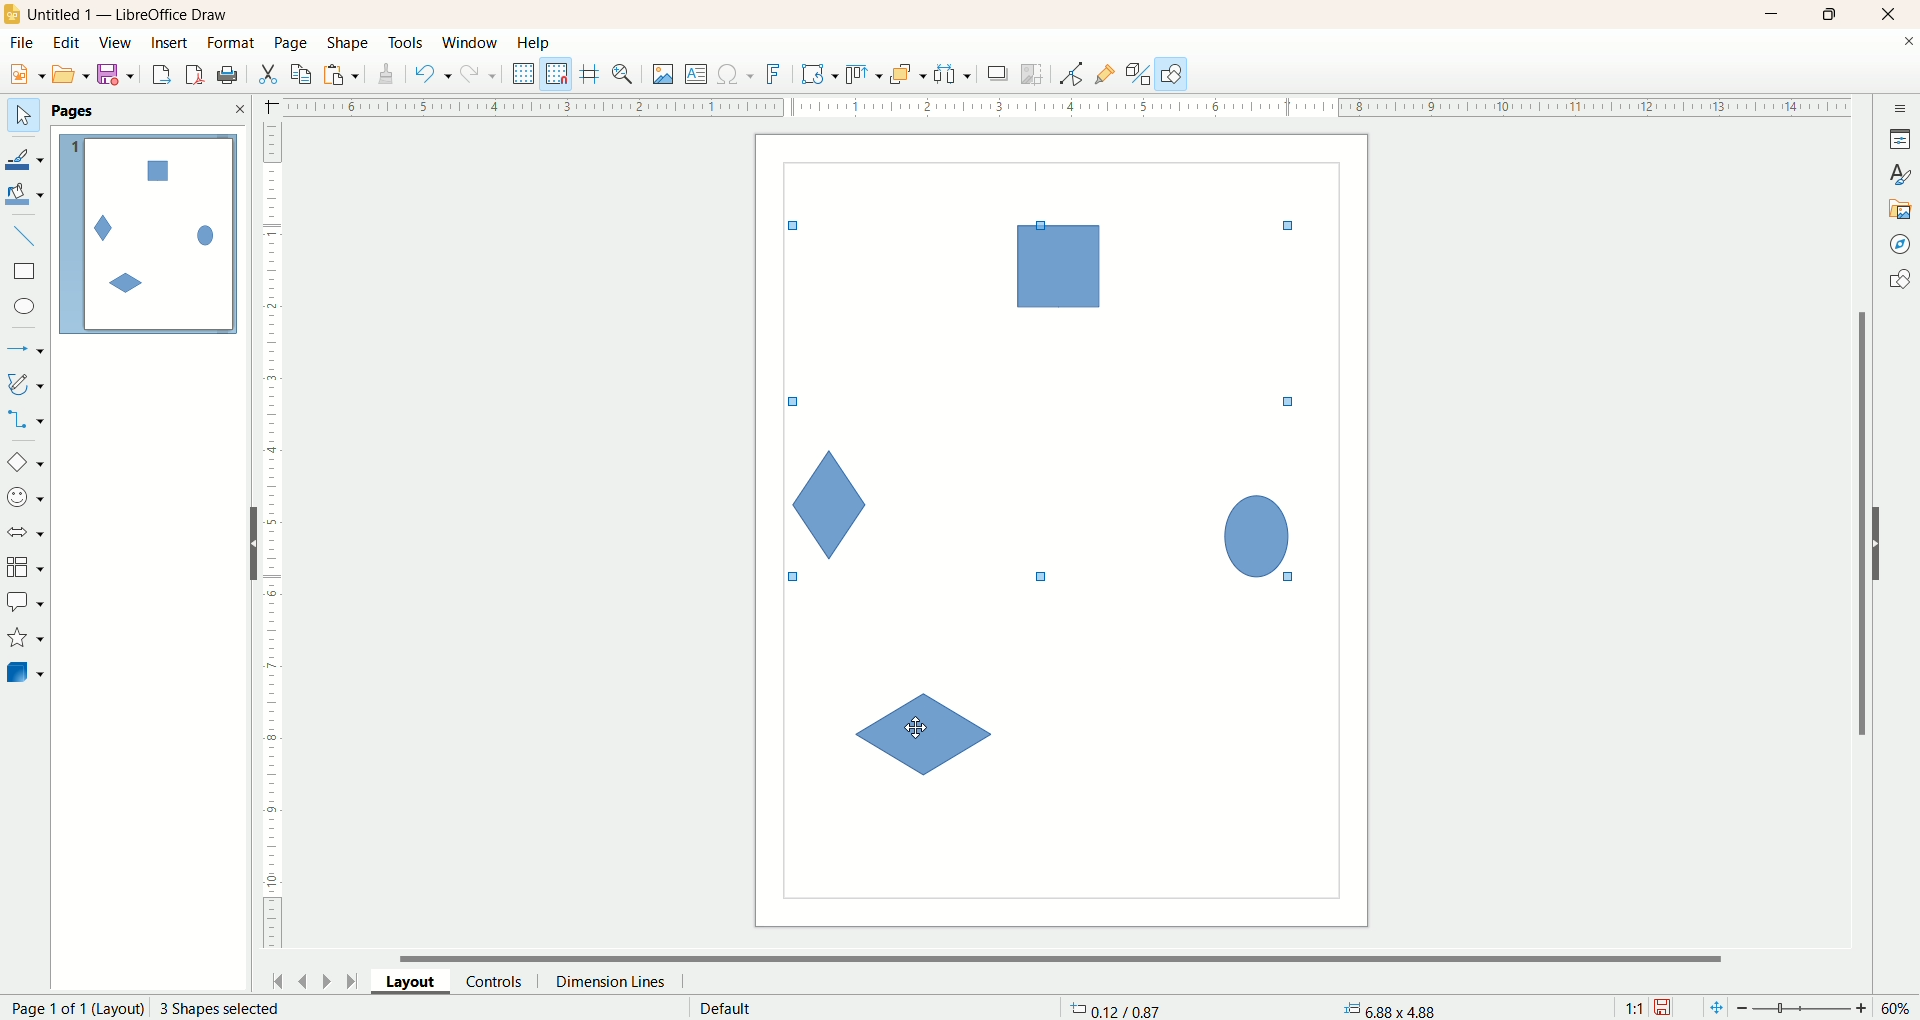 The image size is (1920, 1020). Describe the element at coordinates (909, 73) in the screenshot. I see `arrange` at that location.